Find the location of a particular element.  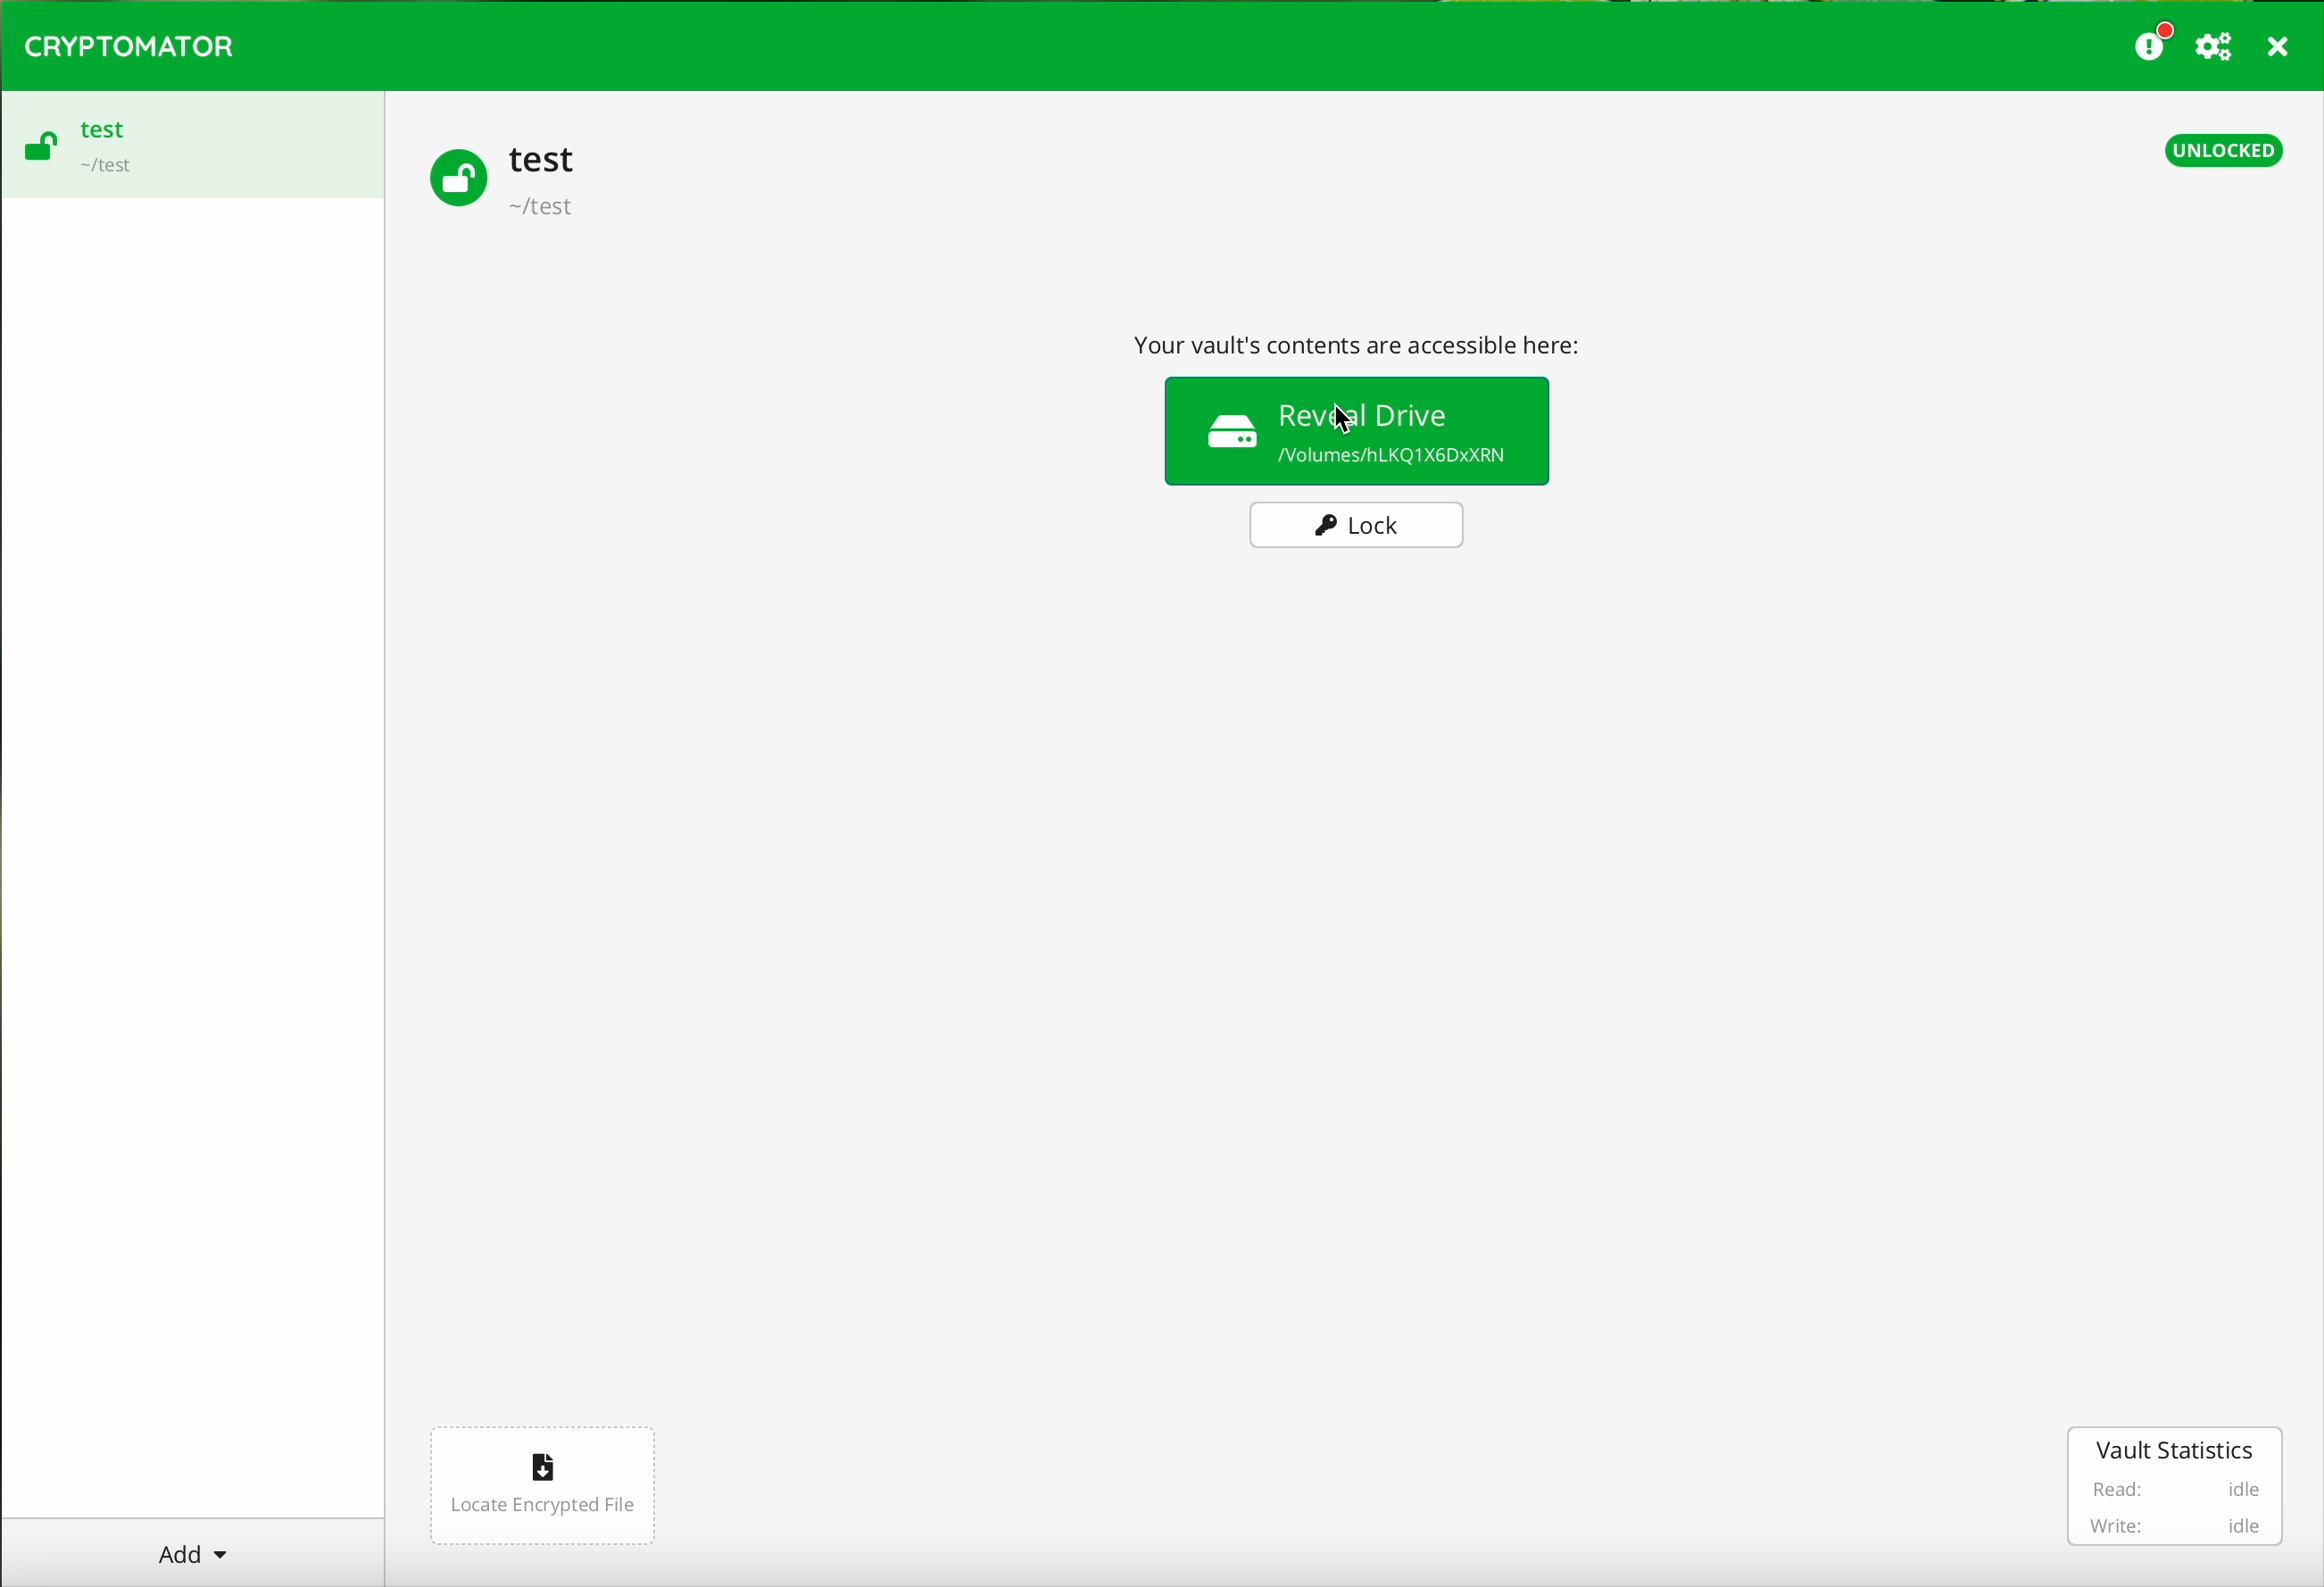

~/test is located at coordinates (103, 170).